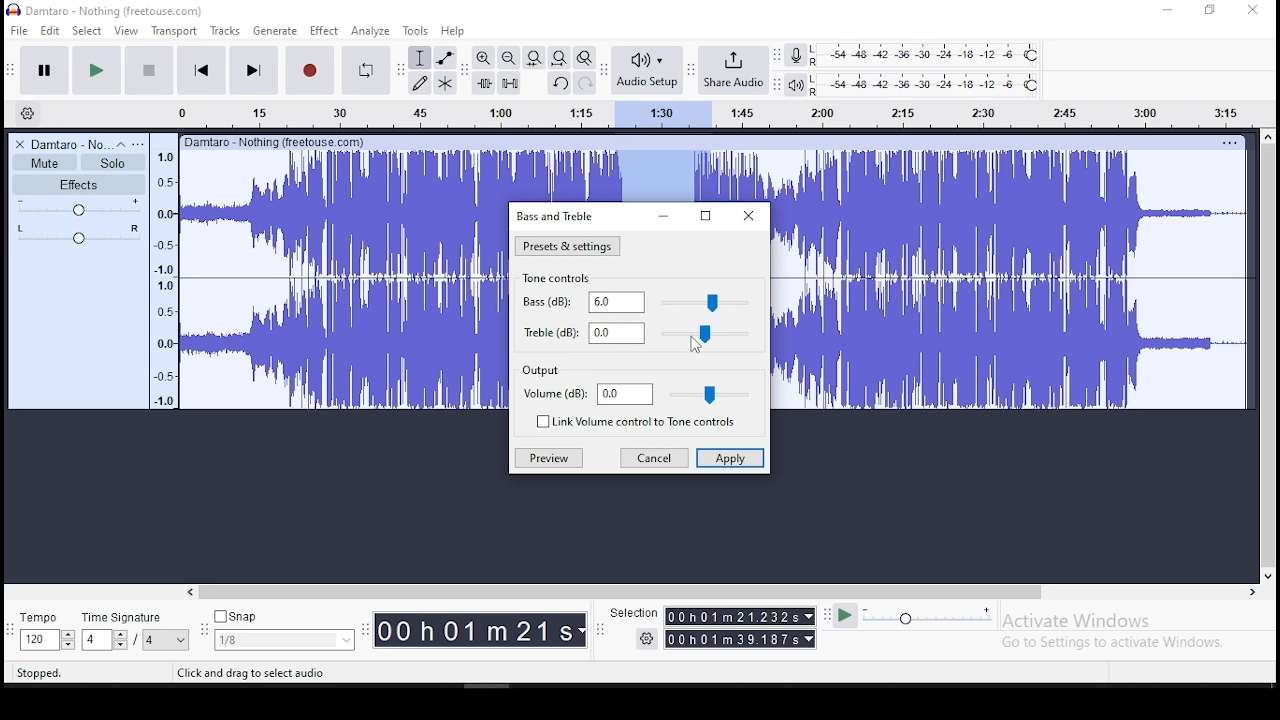 This screenshot has width=1280, height=720. Describe the element at coordinates (420, 83) in the screenshot. I see `draw tool` at that location.